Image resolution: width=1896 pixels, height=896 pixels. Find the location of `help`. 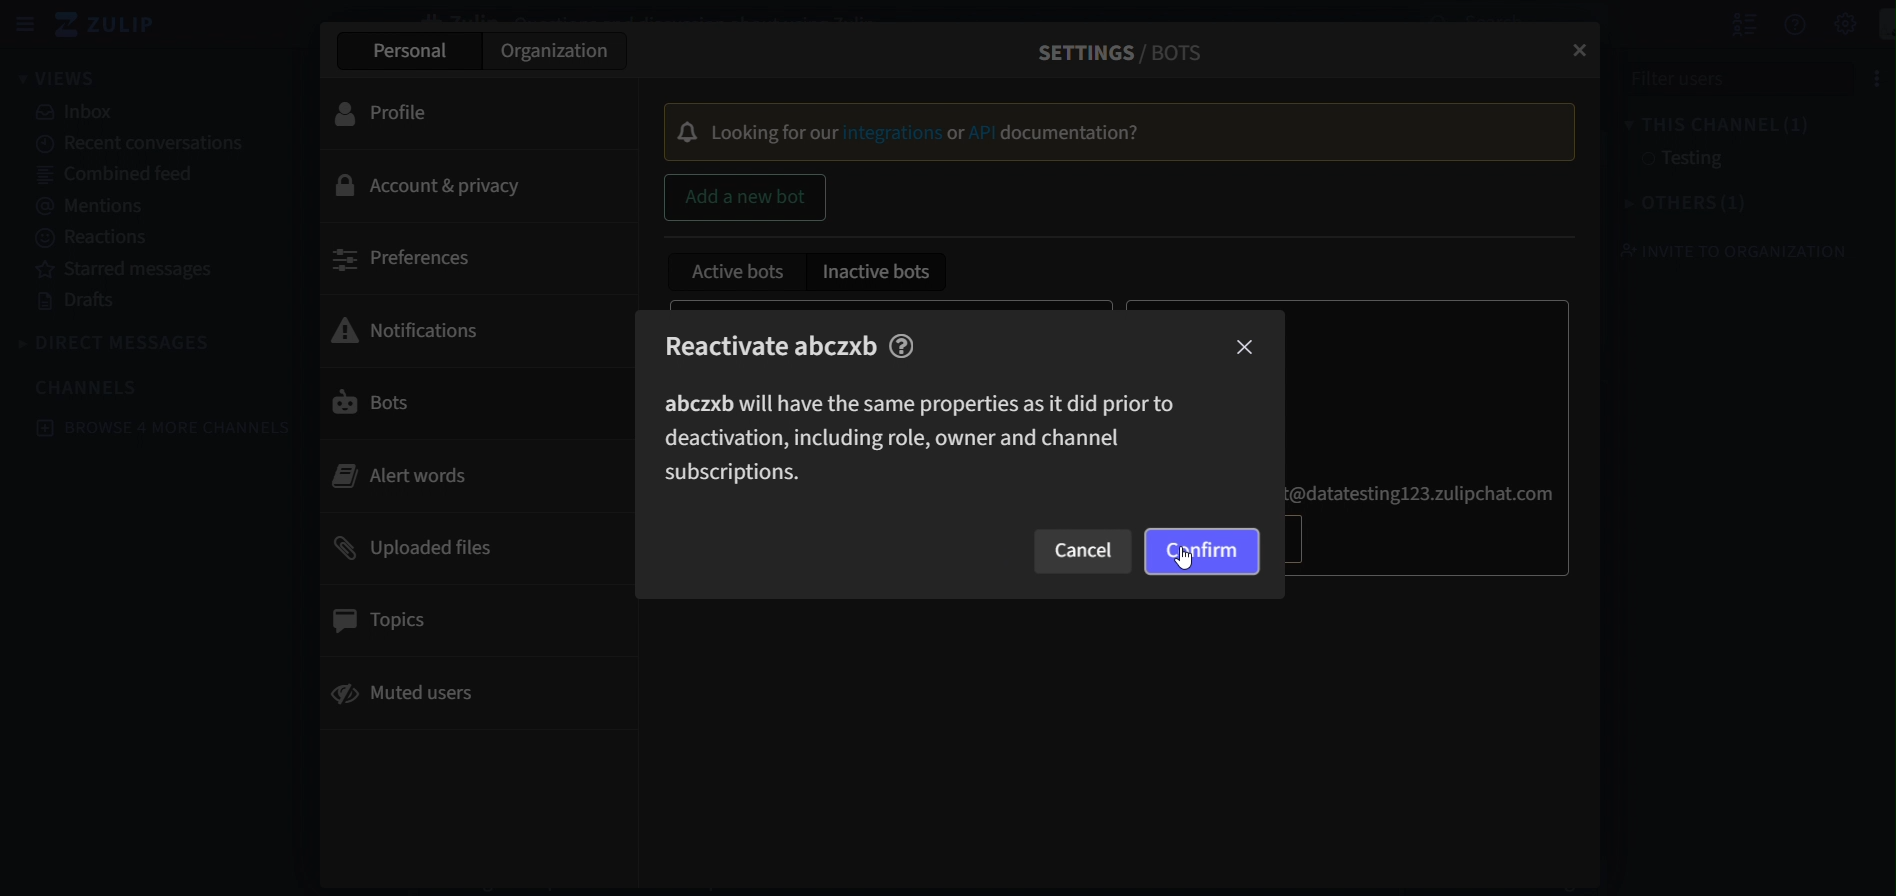

help is located at coordinates (905, 346).